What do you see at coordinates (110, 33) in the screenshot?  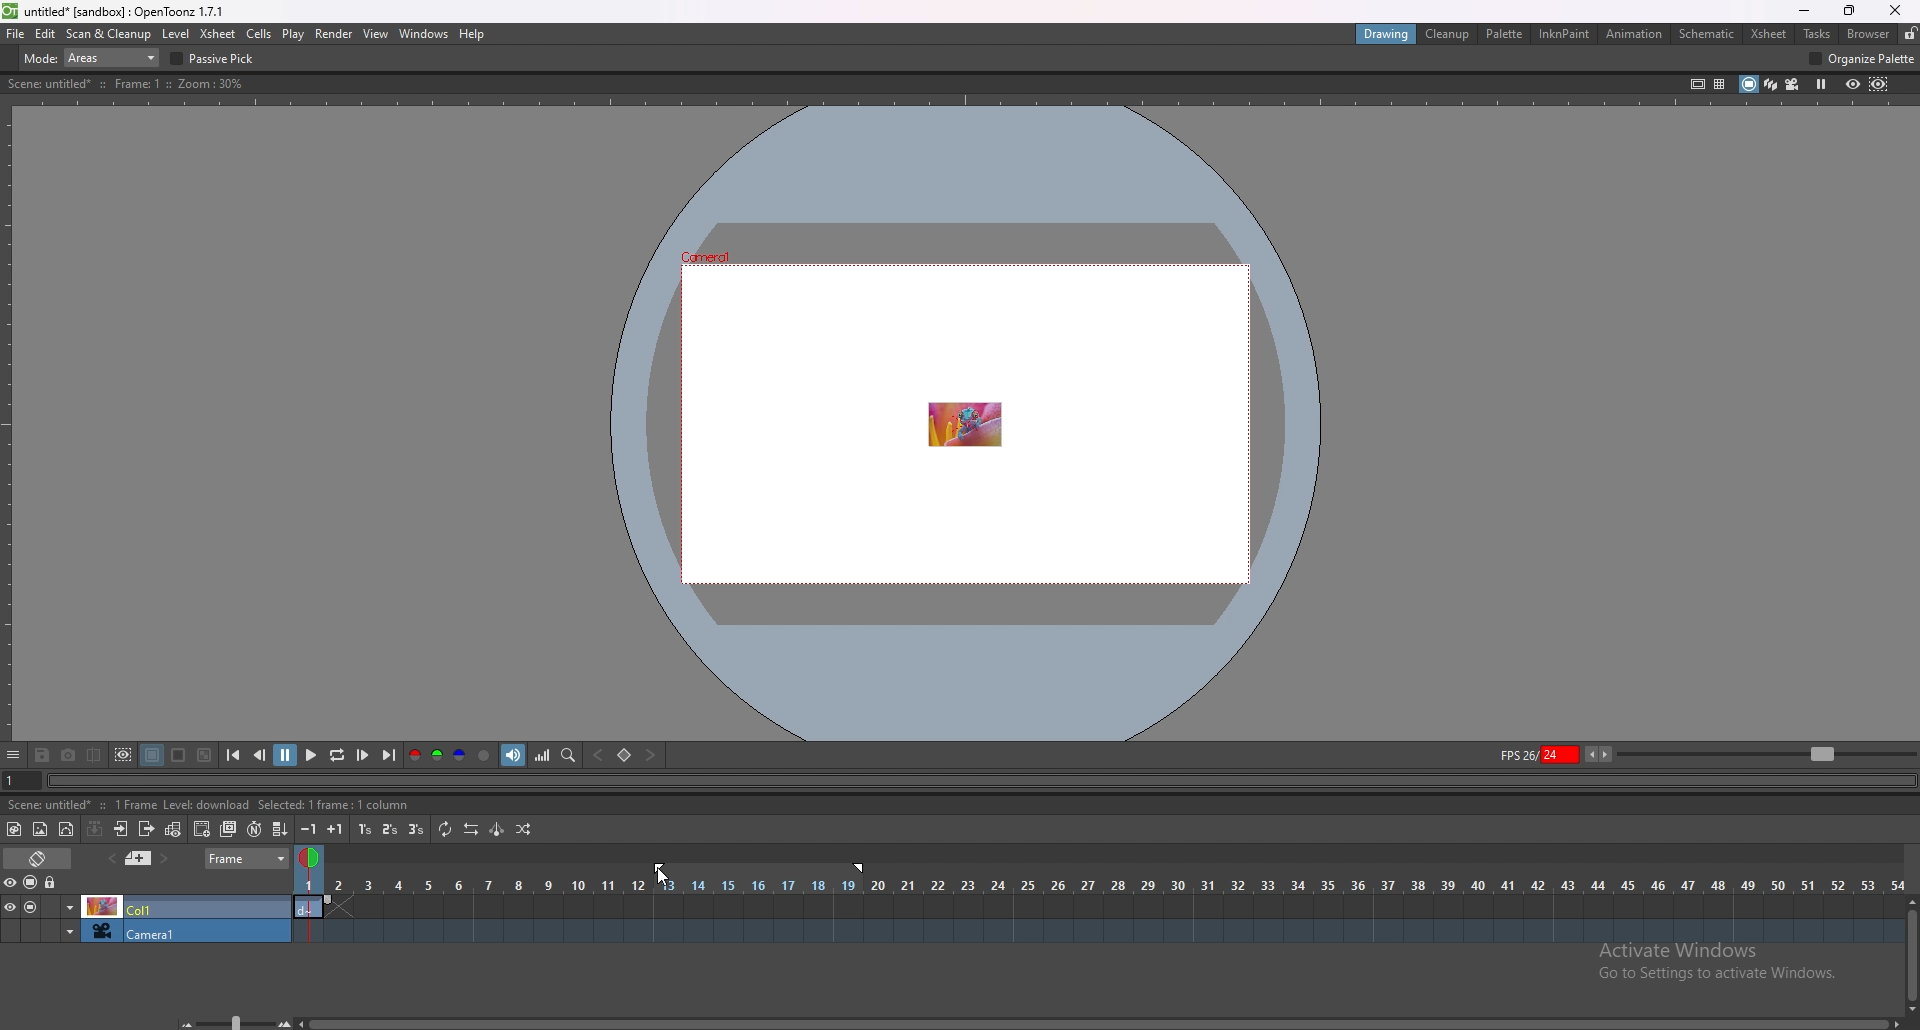 I see `scan and cleanup` at bounding box center [110, 33].